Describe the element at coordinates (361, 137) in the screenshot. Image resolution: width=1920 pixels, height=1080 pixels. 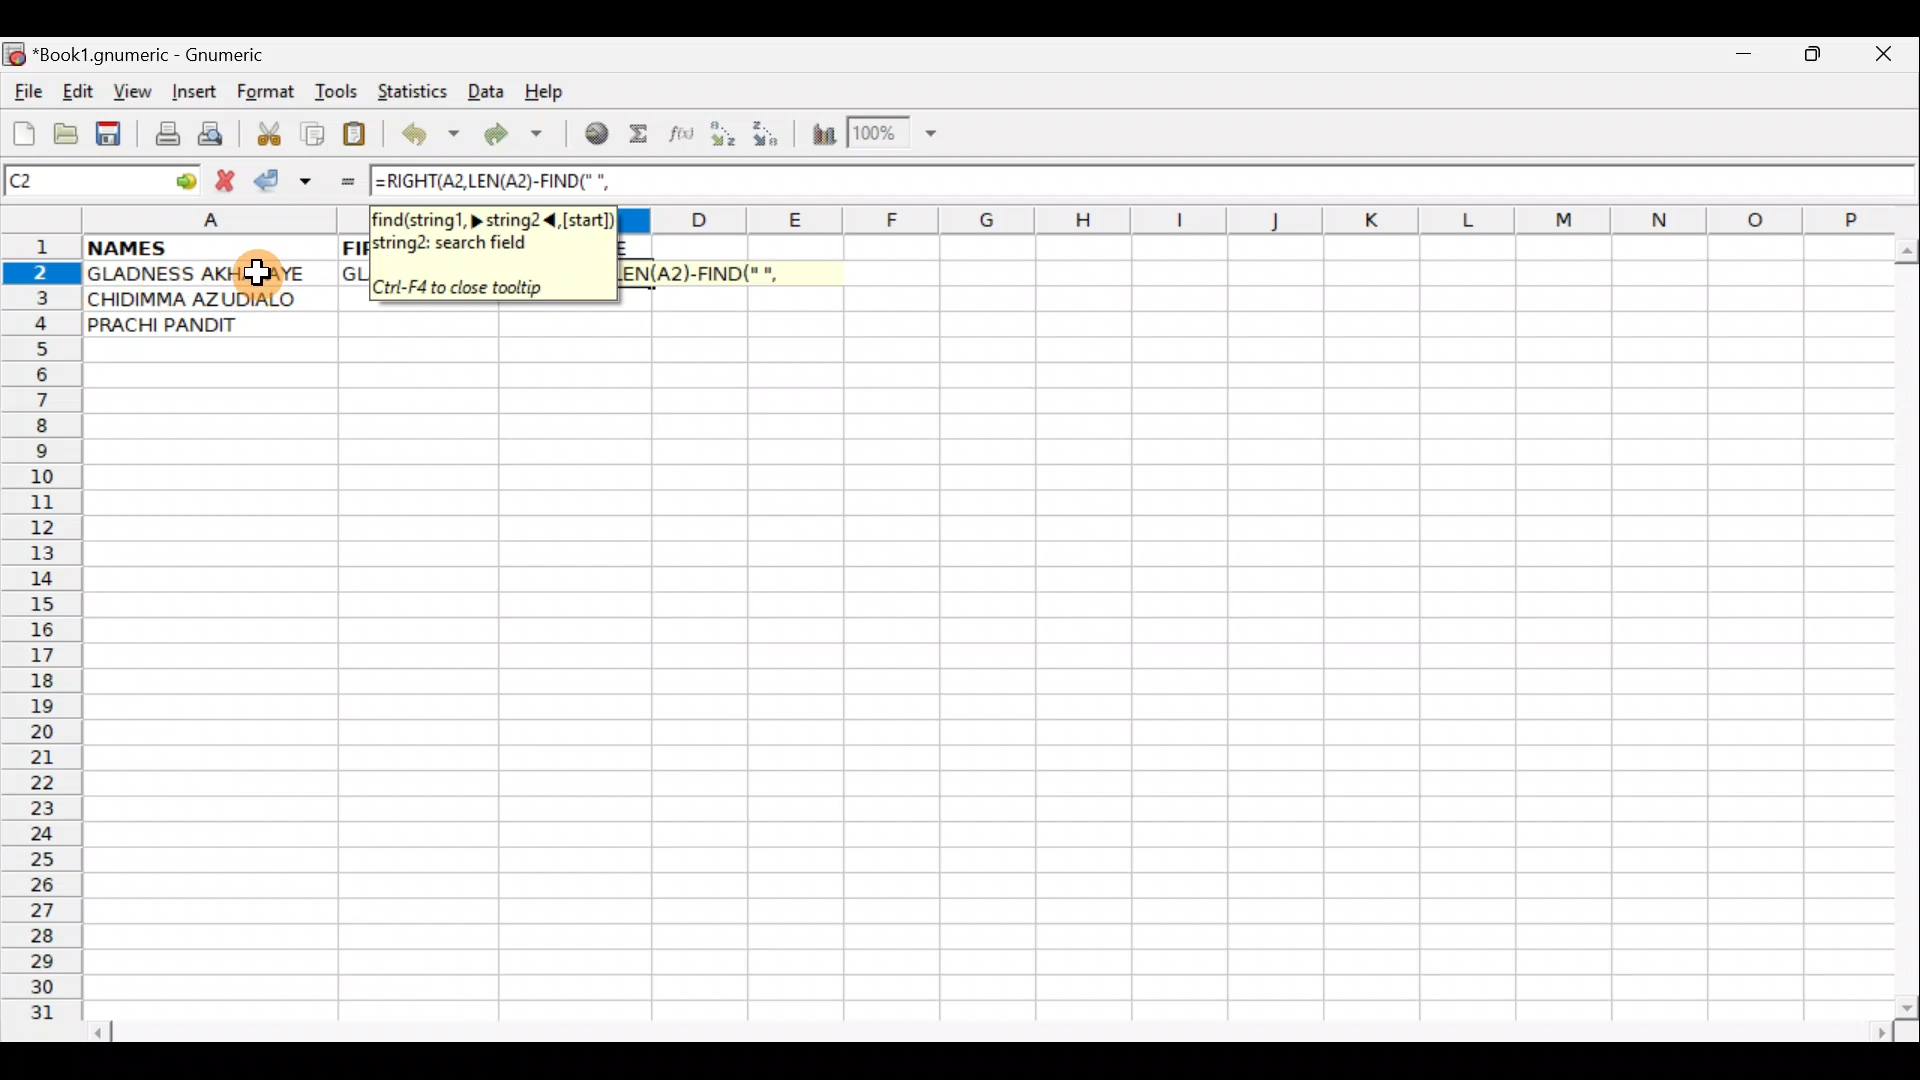
I see `Paste clipboard` at that location.